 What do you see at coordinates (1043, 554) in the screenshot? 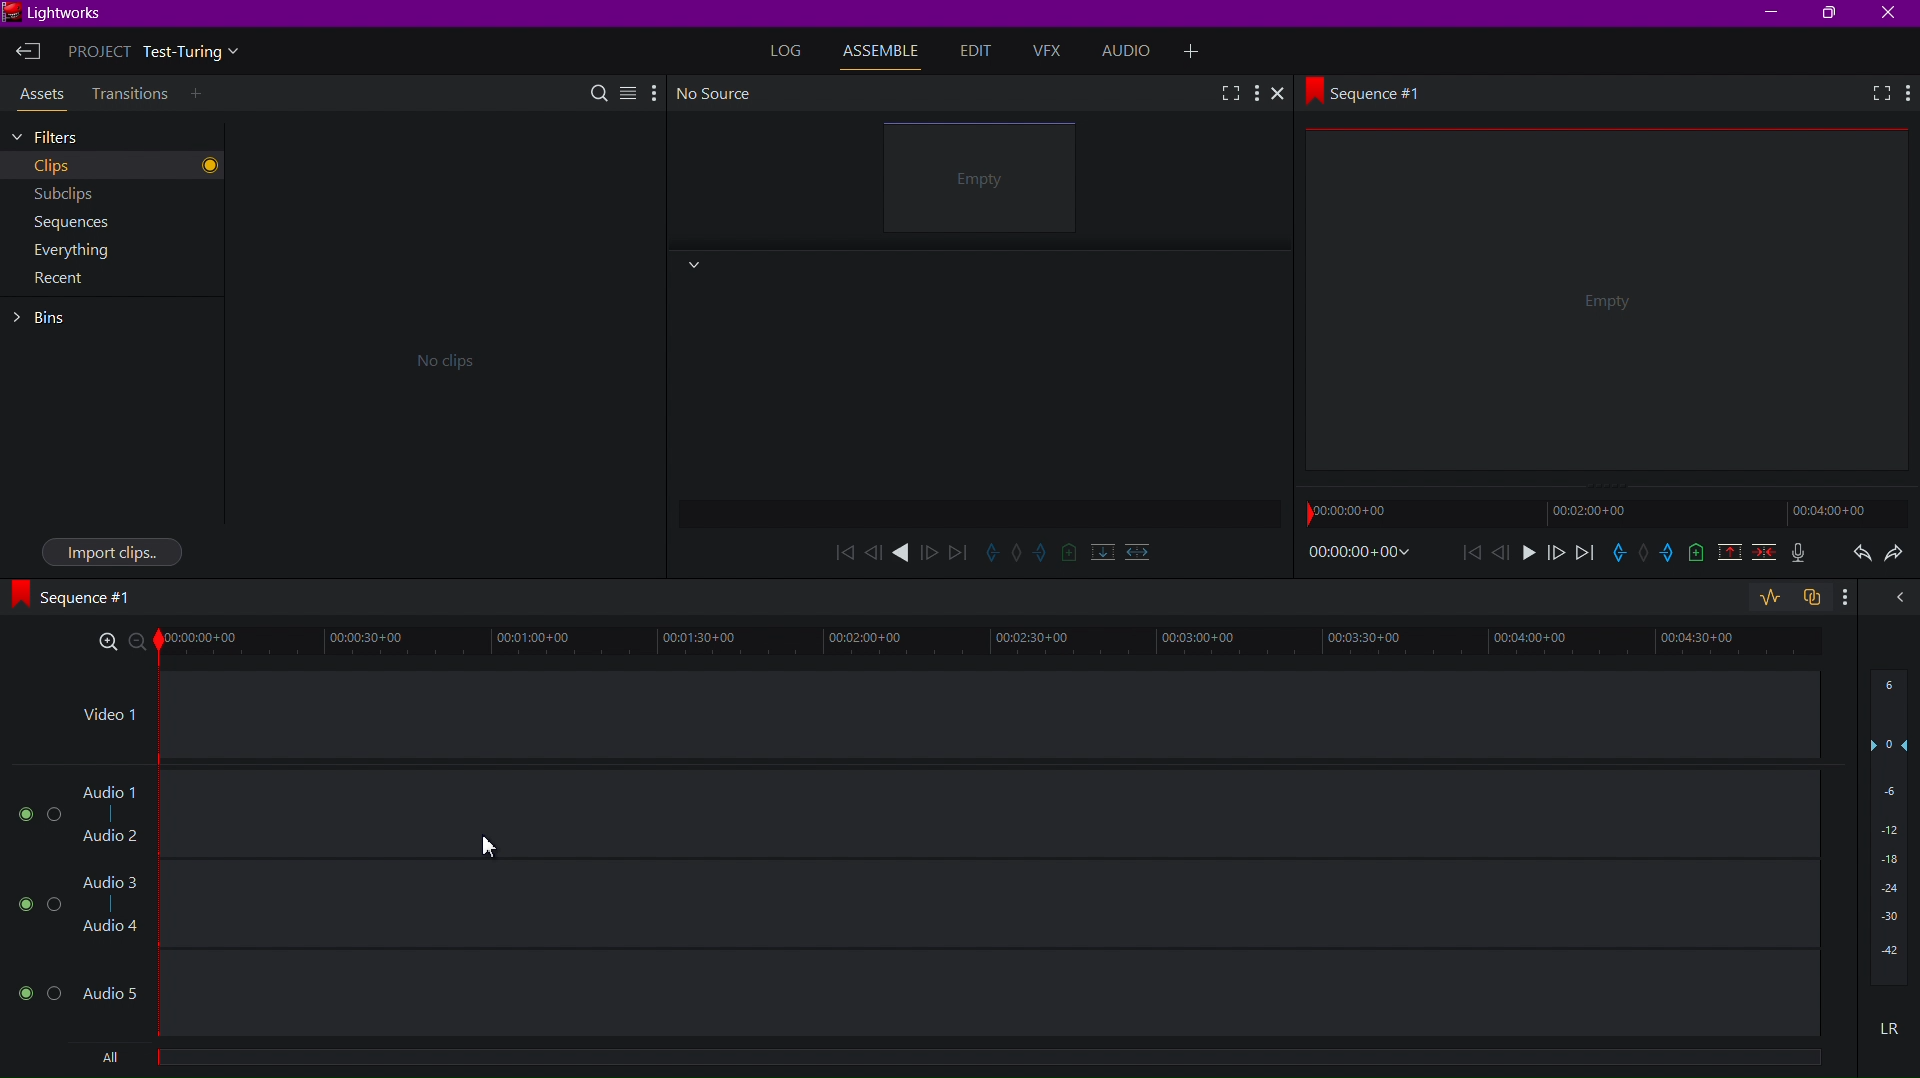
I see `slip edit` at bounding box center [1043, 554].